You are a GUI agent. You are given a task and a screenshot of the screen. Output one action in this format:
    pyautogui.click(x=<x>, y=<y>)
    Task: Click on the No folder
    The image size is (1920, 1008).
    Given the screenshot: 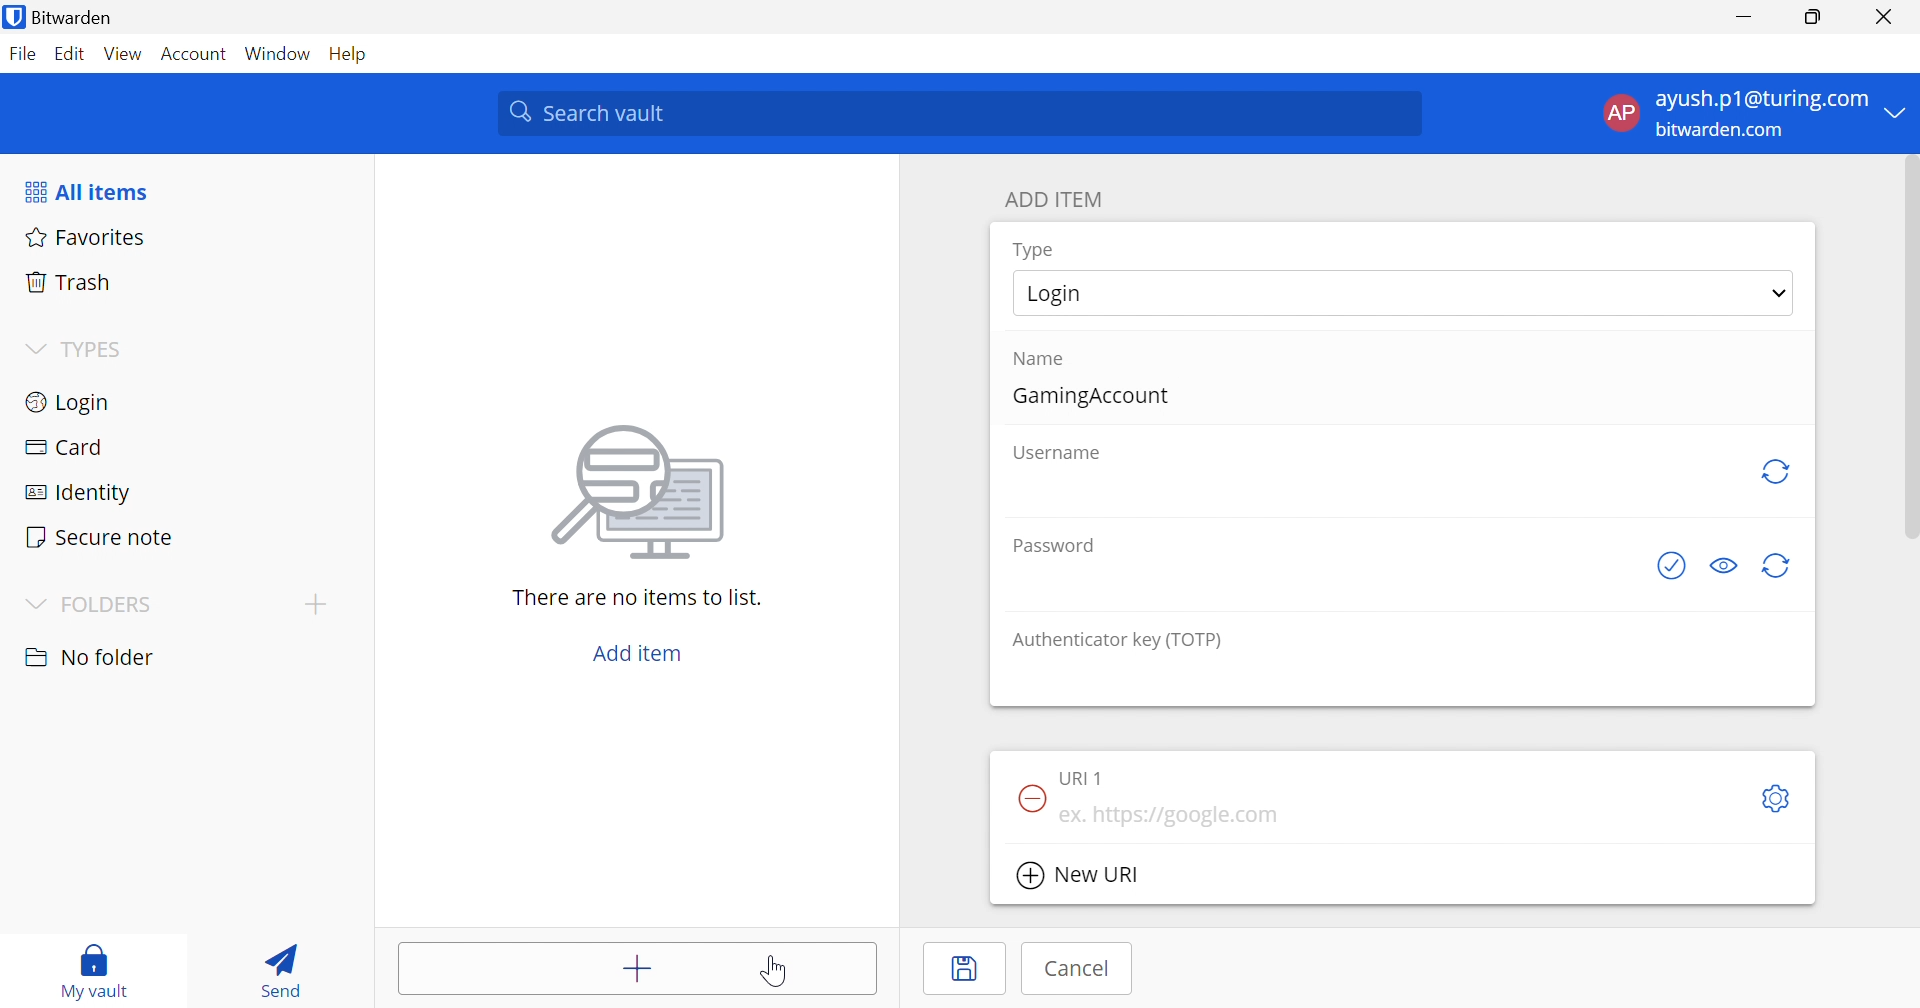 What is the action you would take?
    pyautogui.click(x=93, y=657)
    